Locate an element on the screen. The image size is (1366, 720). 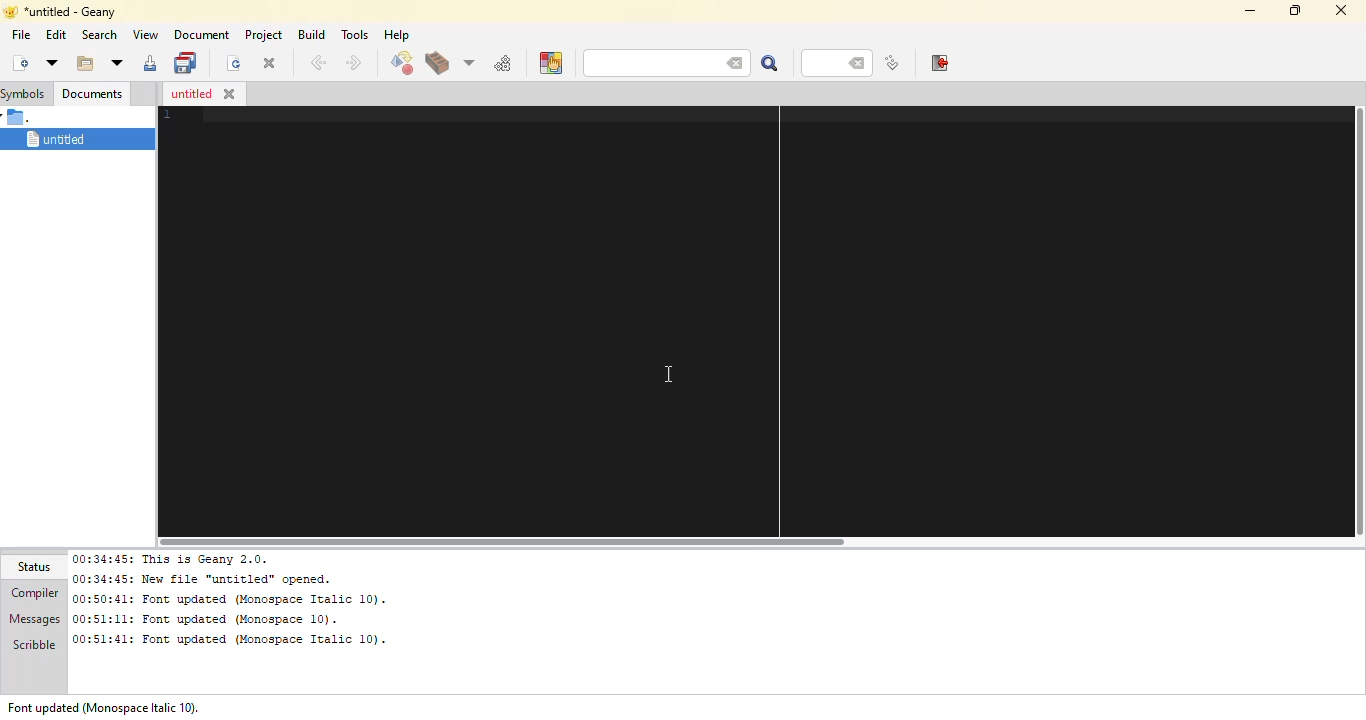
font updated(monospace italic 10). is located at coordinates (112, 705).